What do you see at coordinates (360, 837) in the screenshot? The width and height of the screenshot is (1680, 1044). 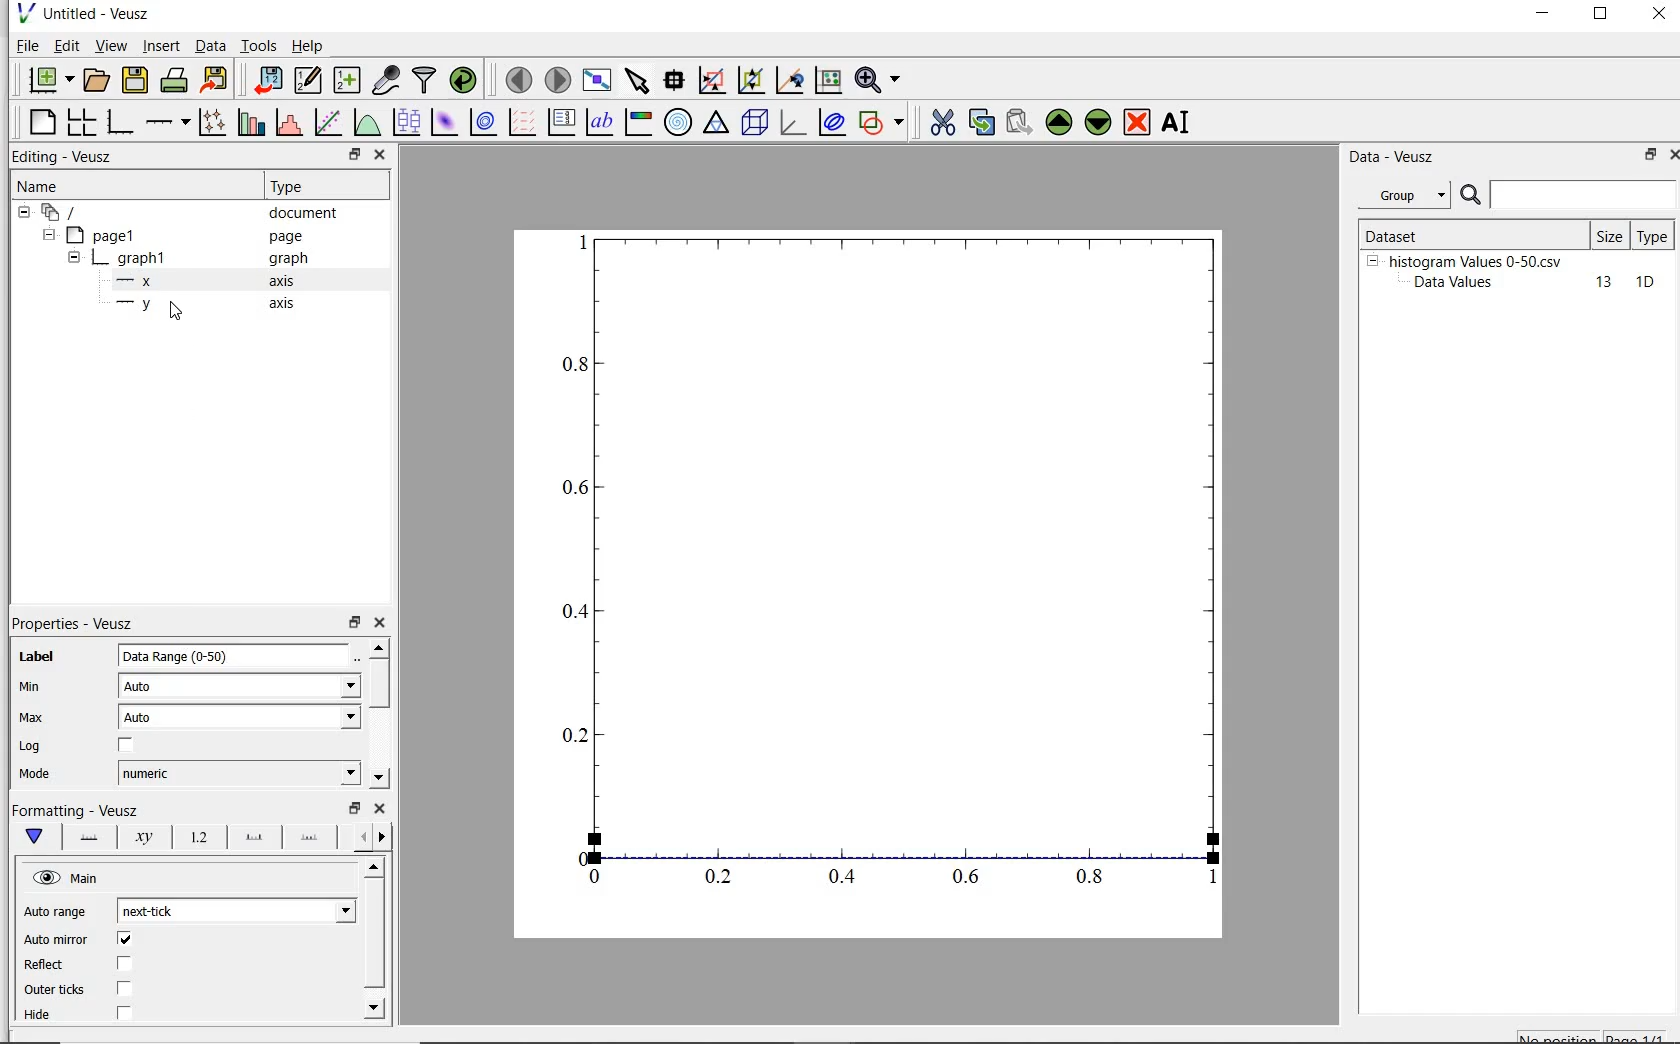 I see `previous options` at bounding box center [360, 837].